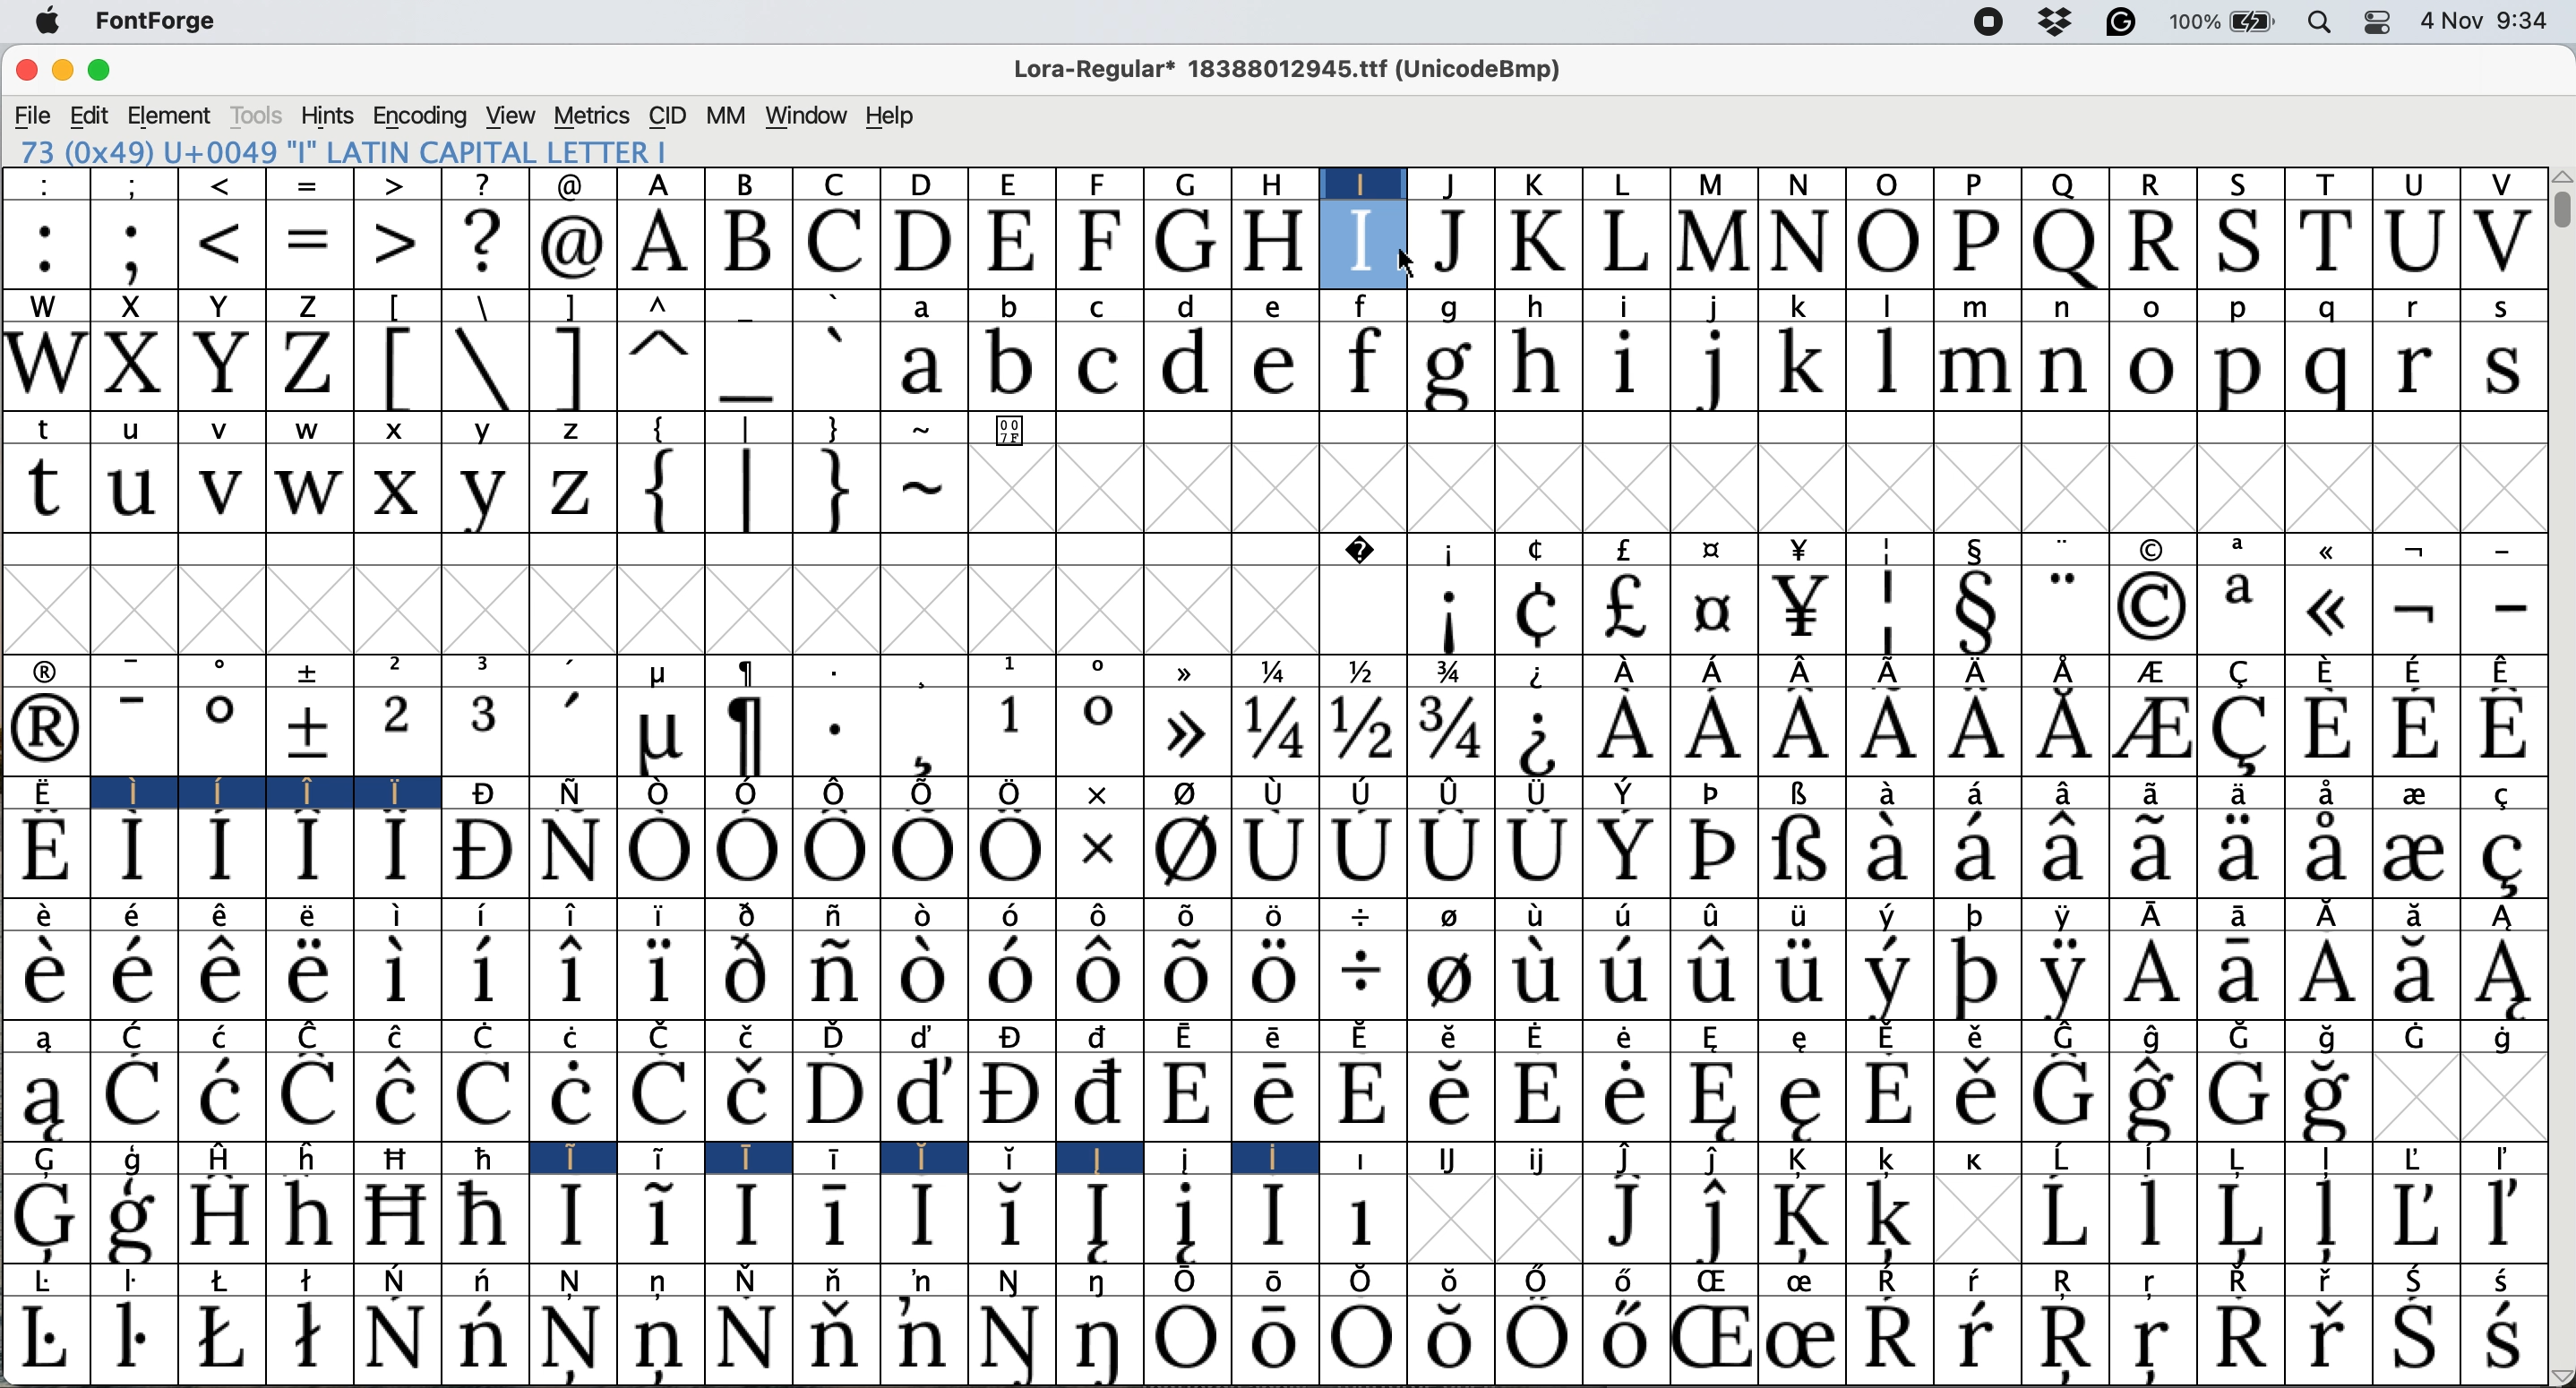 Image resolution: width=2576 pixels, height=1388 pixels. Describe the element at coordinates (2243, 853) in the screenshot. I see `Symbol` at that location.